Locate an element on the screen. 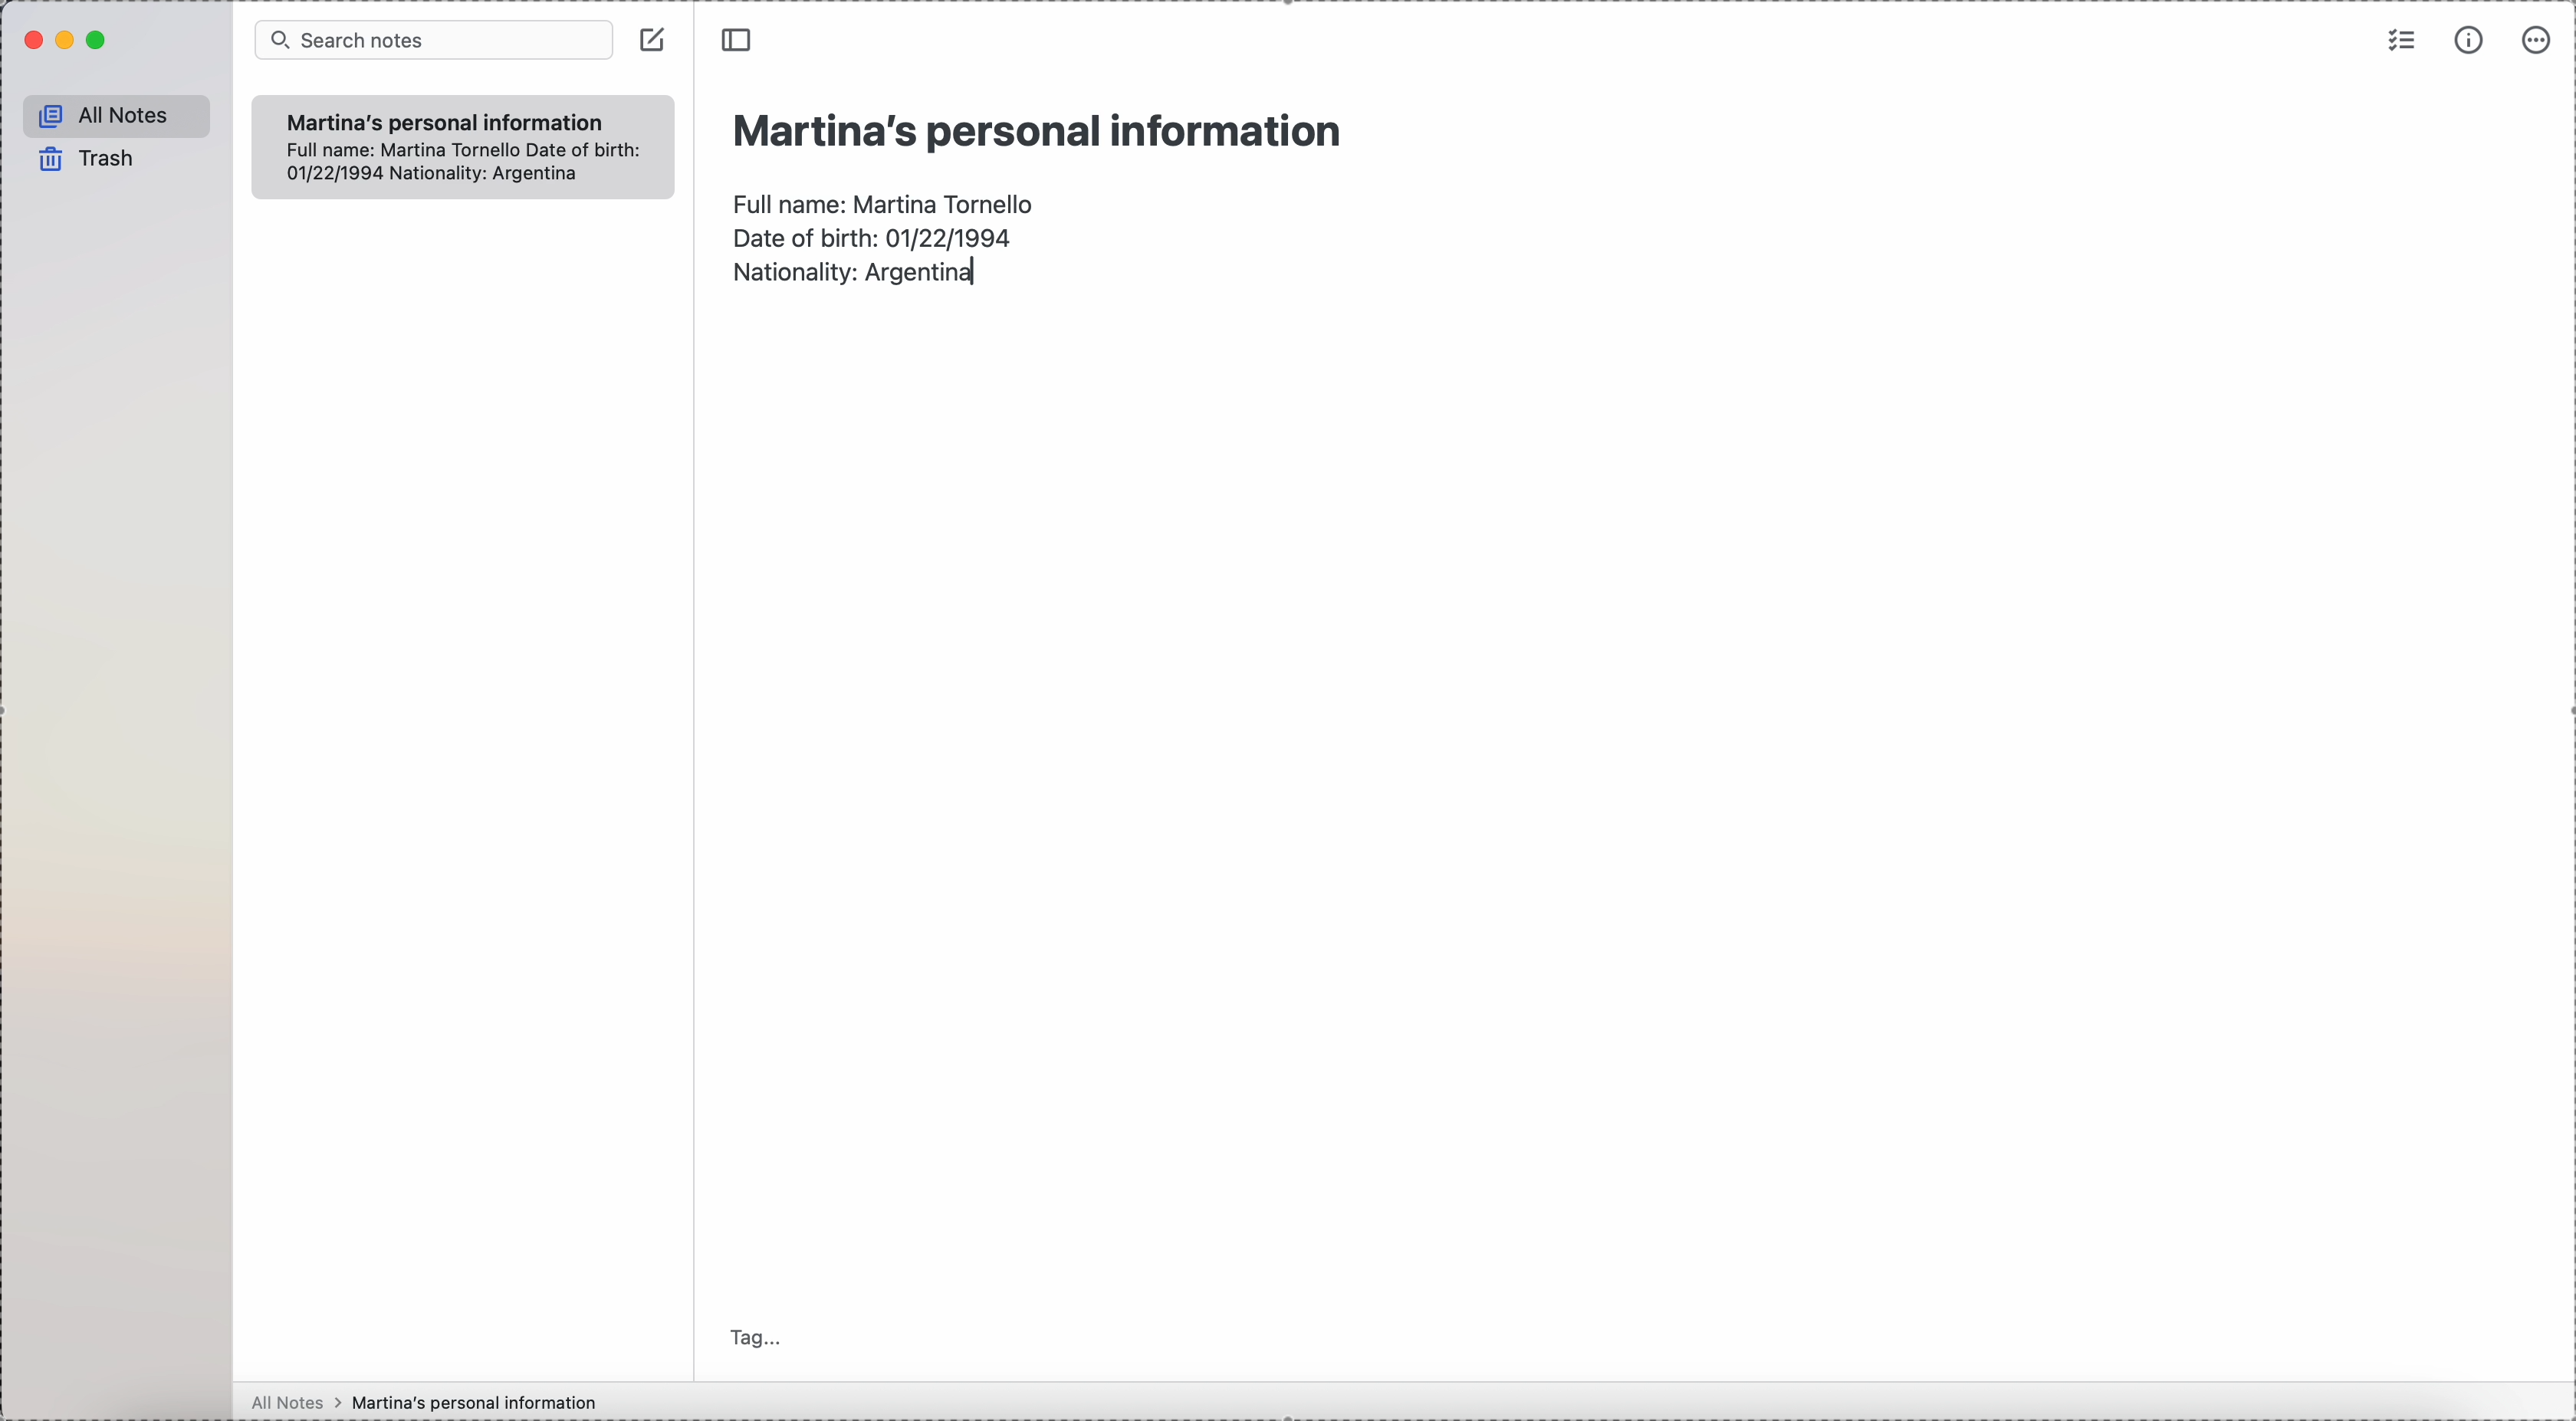 The height and width of the screenshot is (1421, 2576). check list is located at coordinates (2399, 43).